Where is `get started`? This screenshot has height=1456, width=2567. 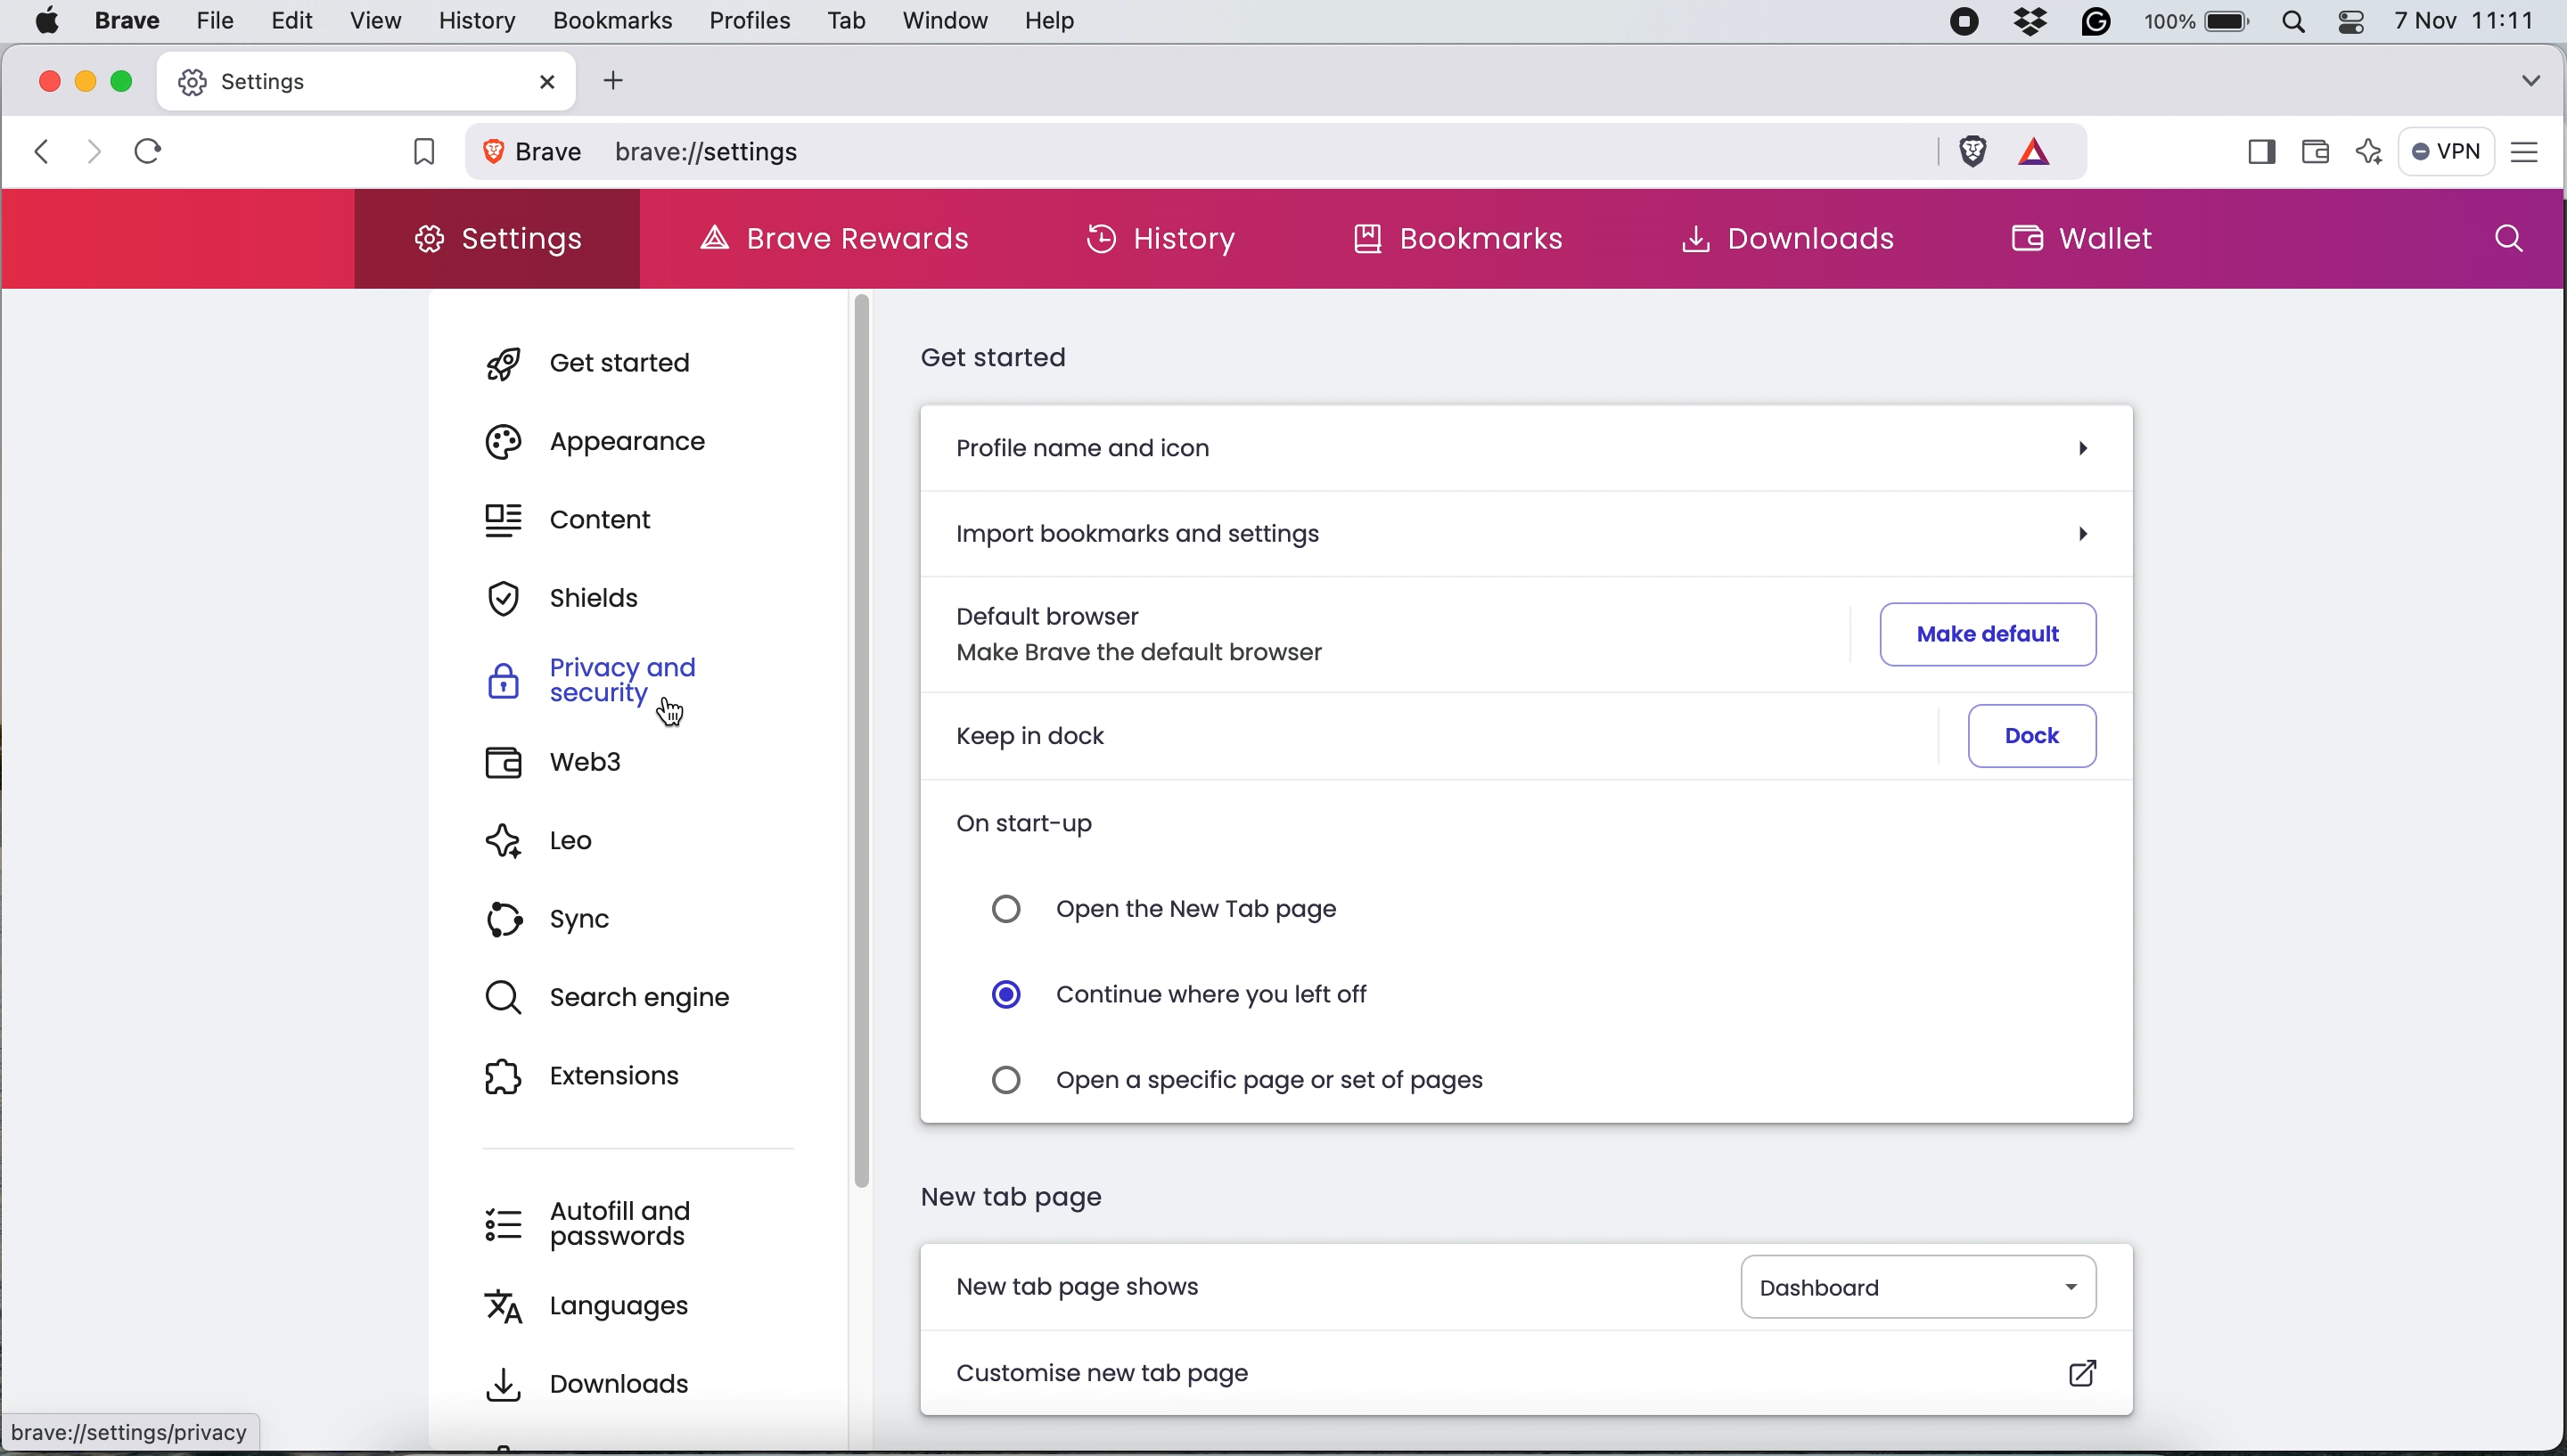 get started is located at coordinates (1001, 357).